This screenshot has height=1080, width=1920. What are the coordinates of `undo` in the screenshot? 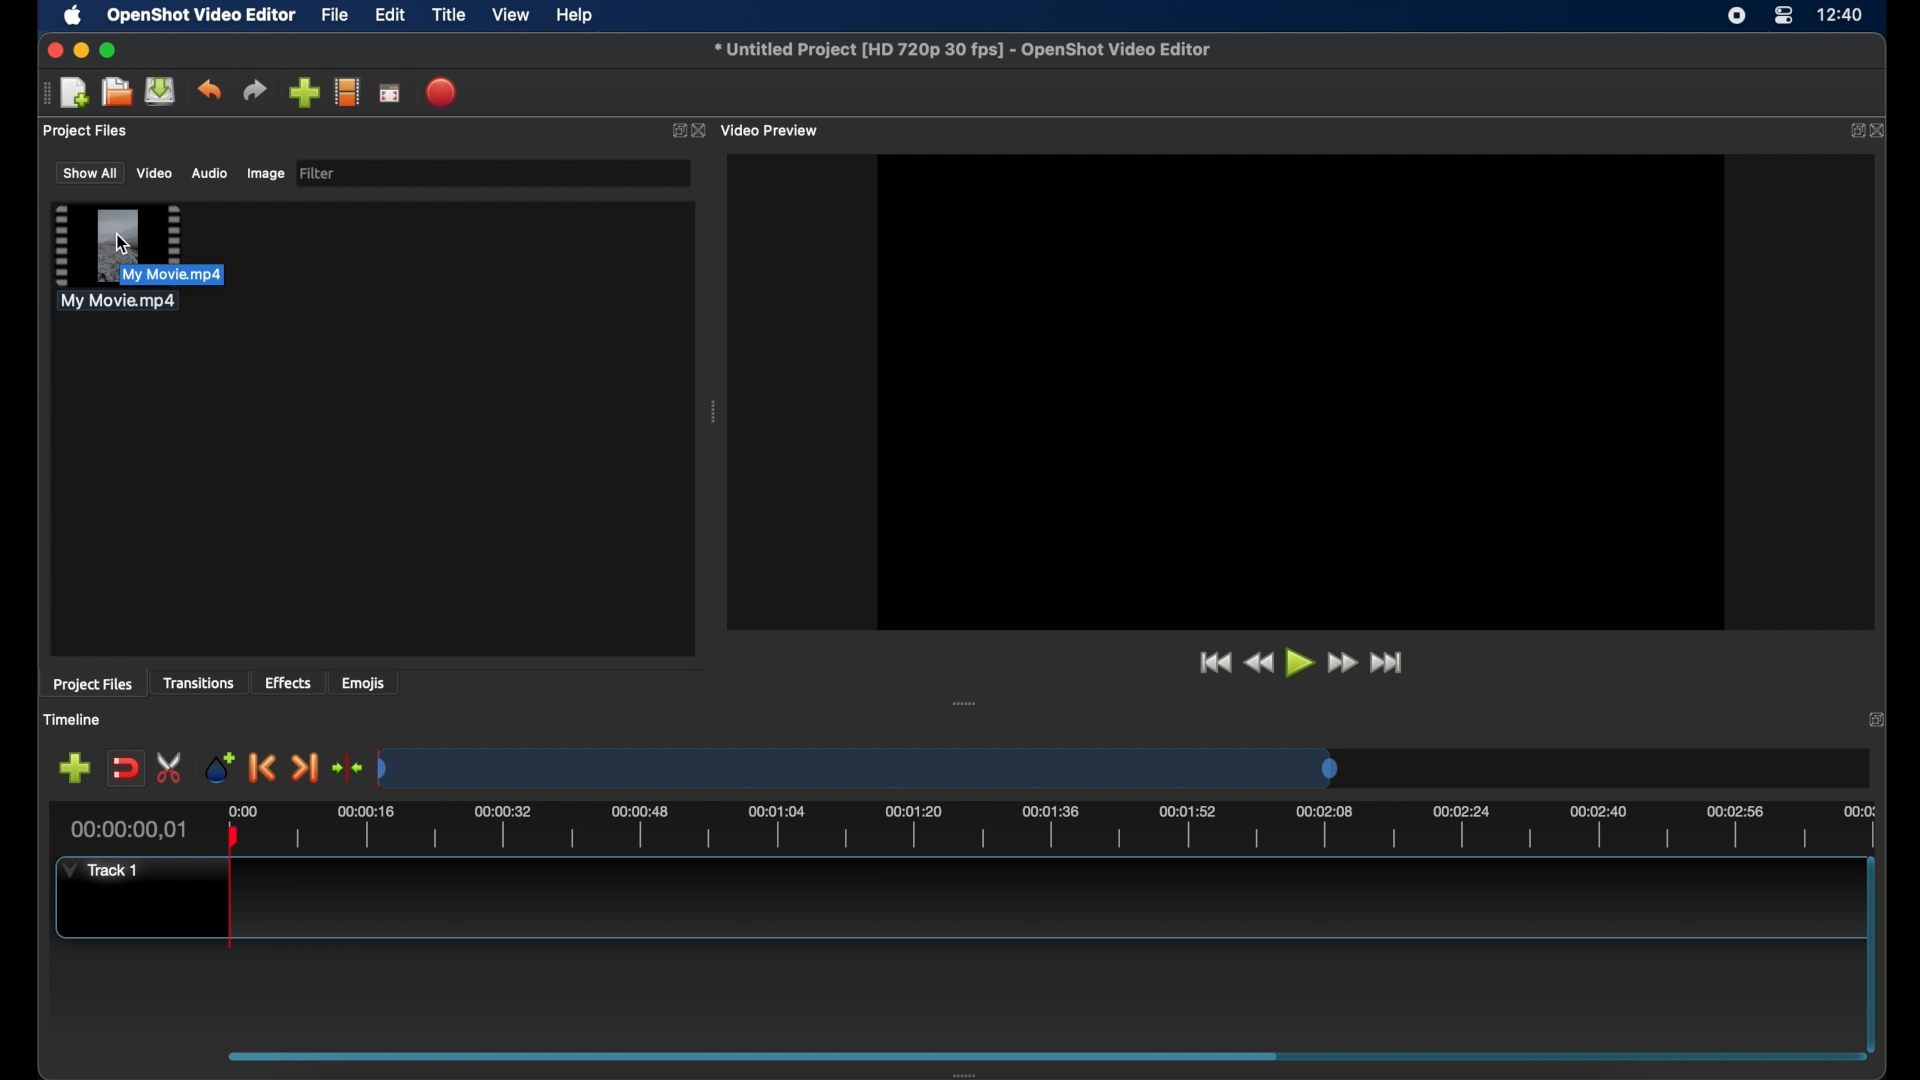 It's located at (209, 89).